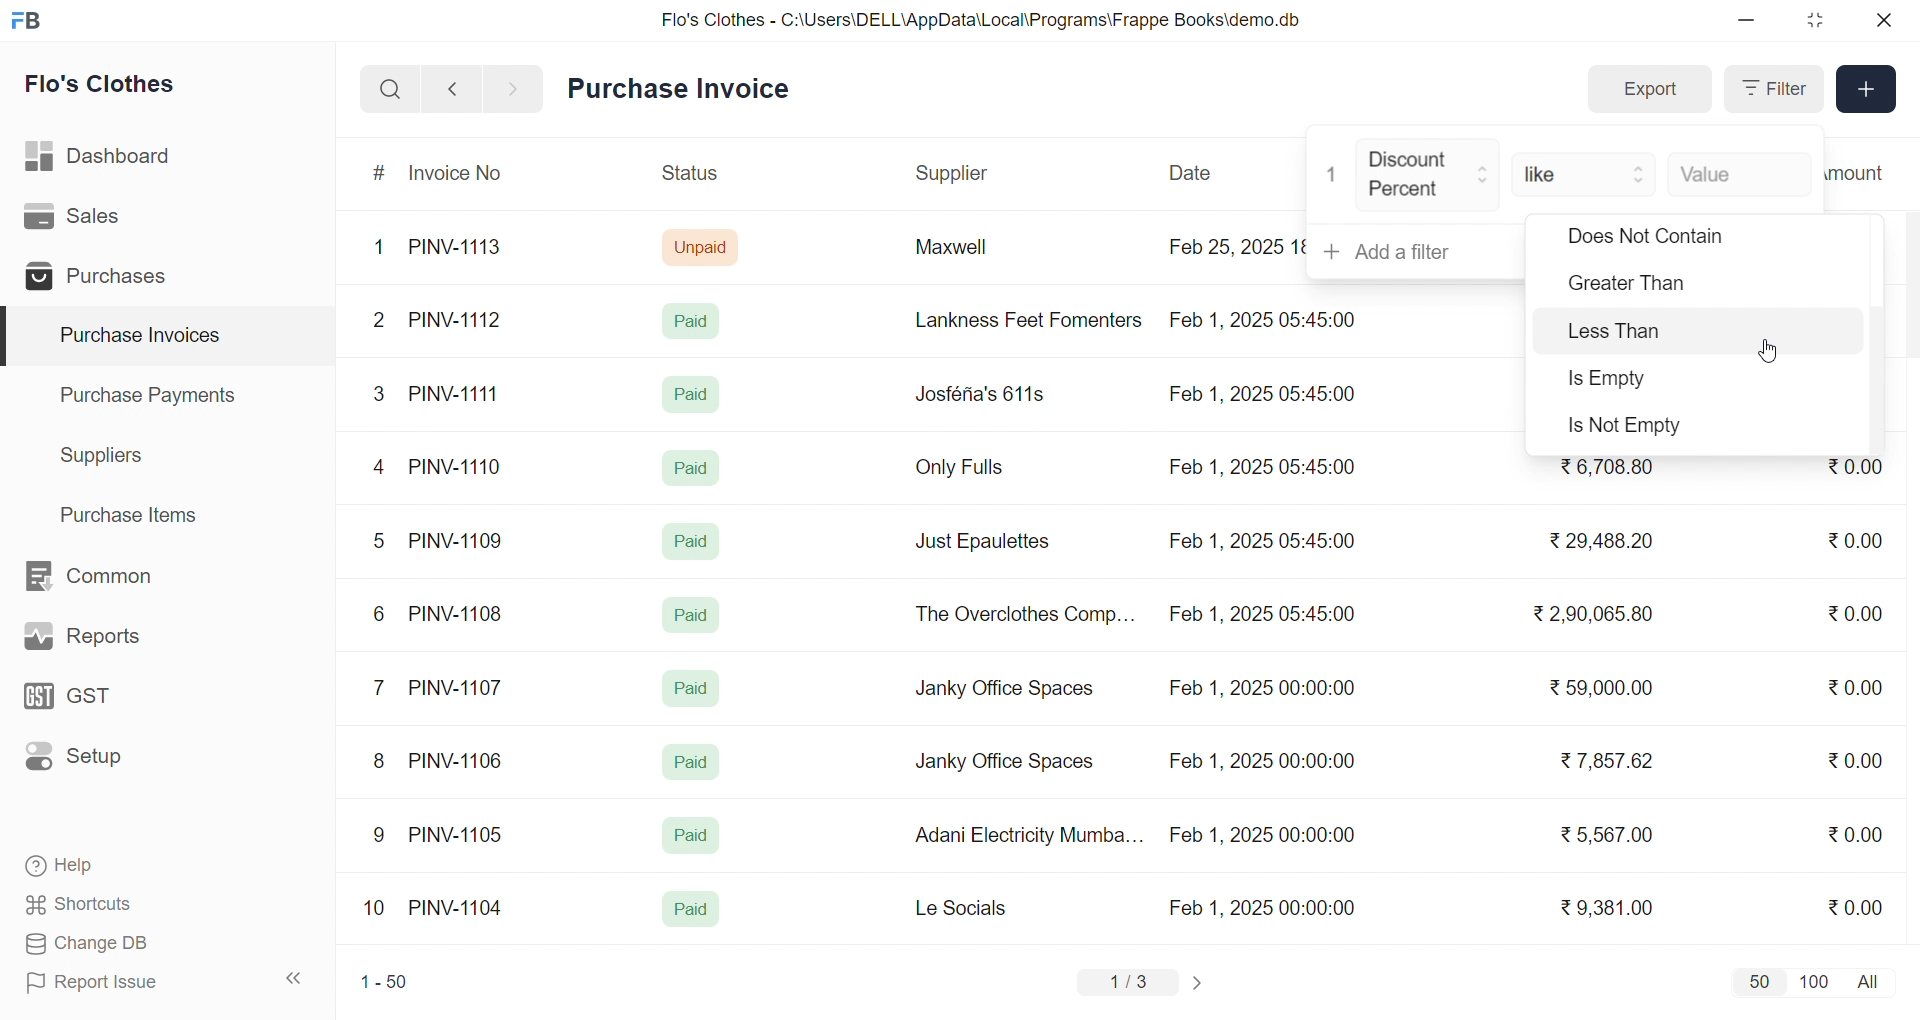 This screenshot has height=1020, width=1920. I want to click on navigate backward, so click(452, 88).